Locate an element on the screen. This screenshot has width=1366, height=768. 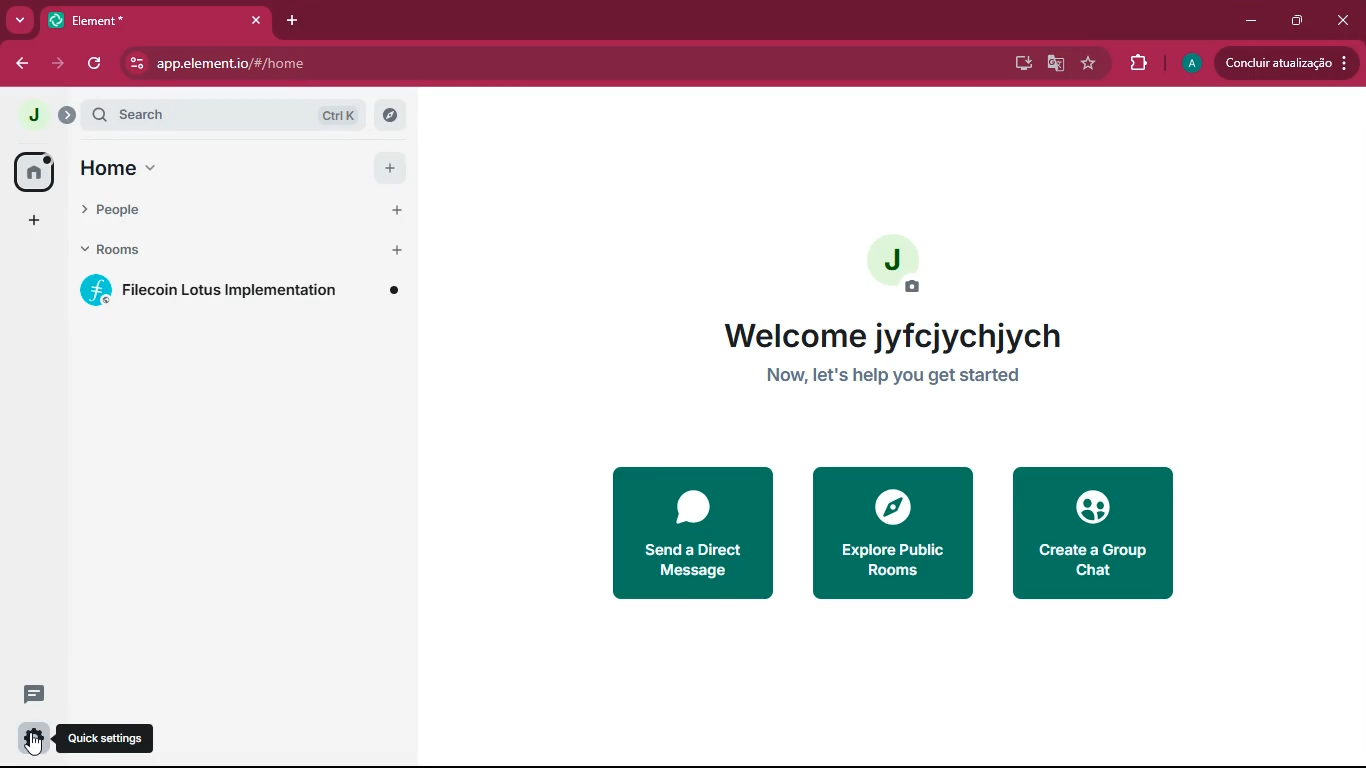
rooms is located at coordinates (239, 251).